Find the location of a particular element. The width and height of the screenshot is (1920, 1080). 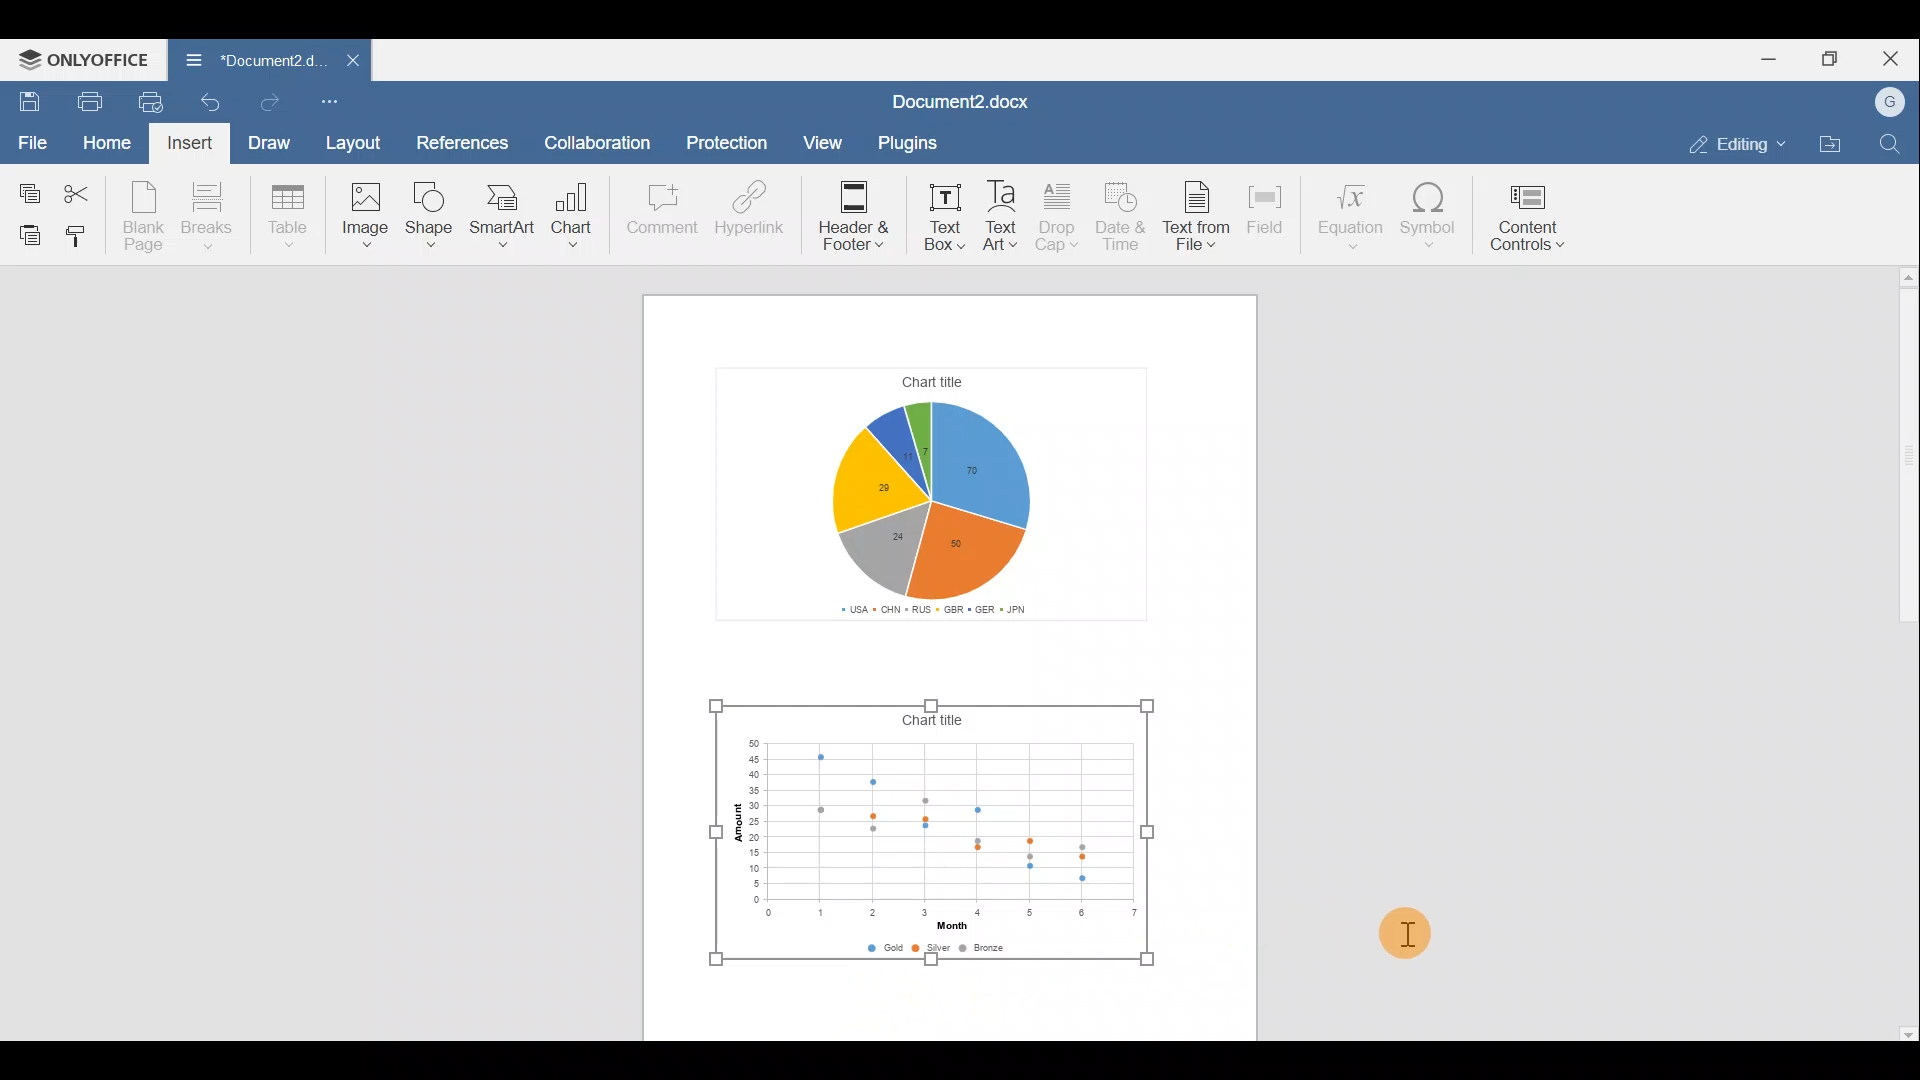

Symbol is located at coordinates (1430, 220).